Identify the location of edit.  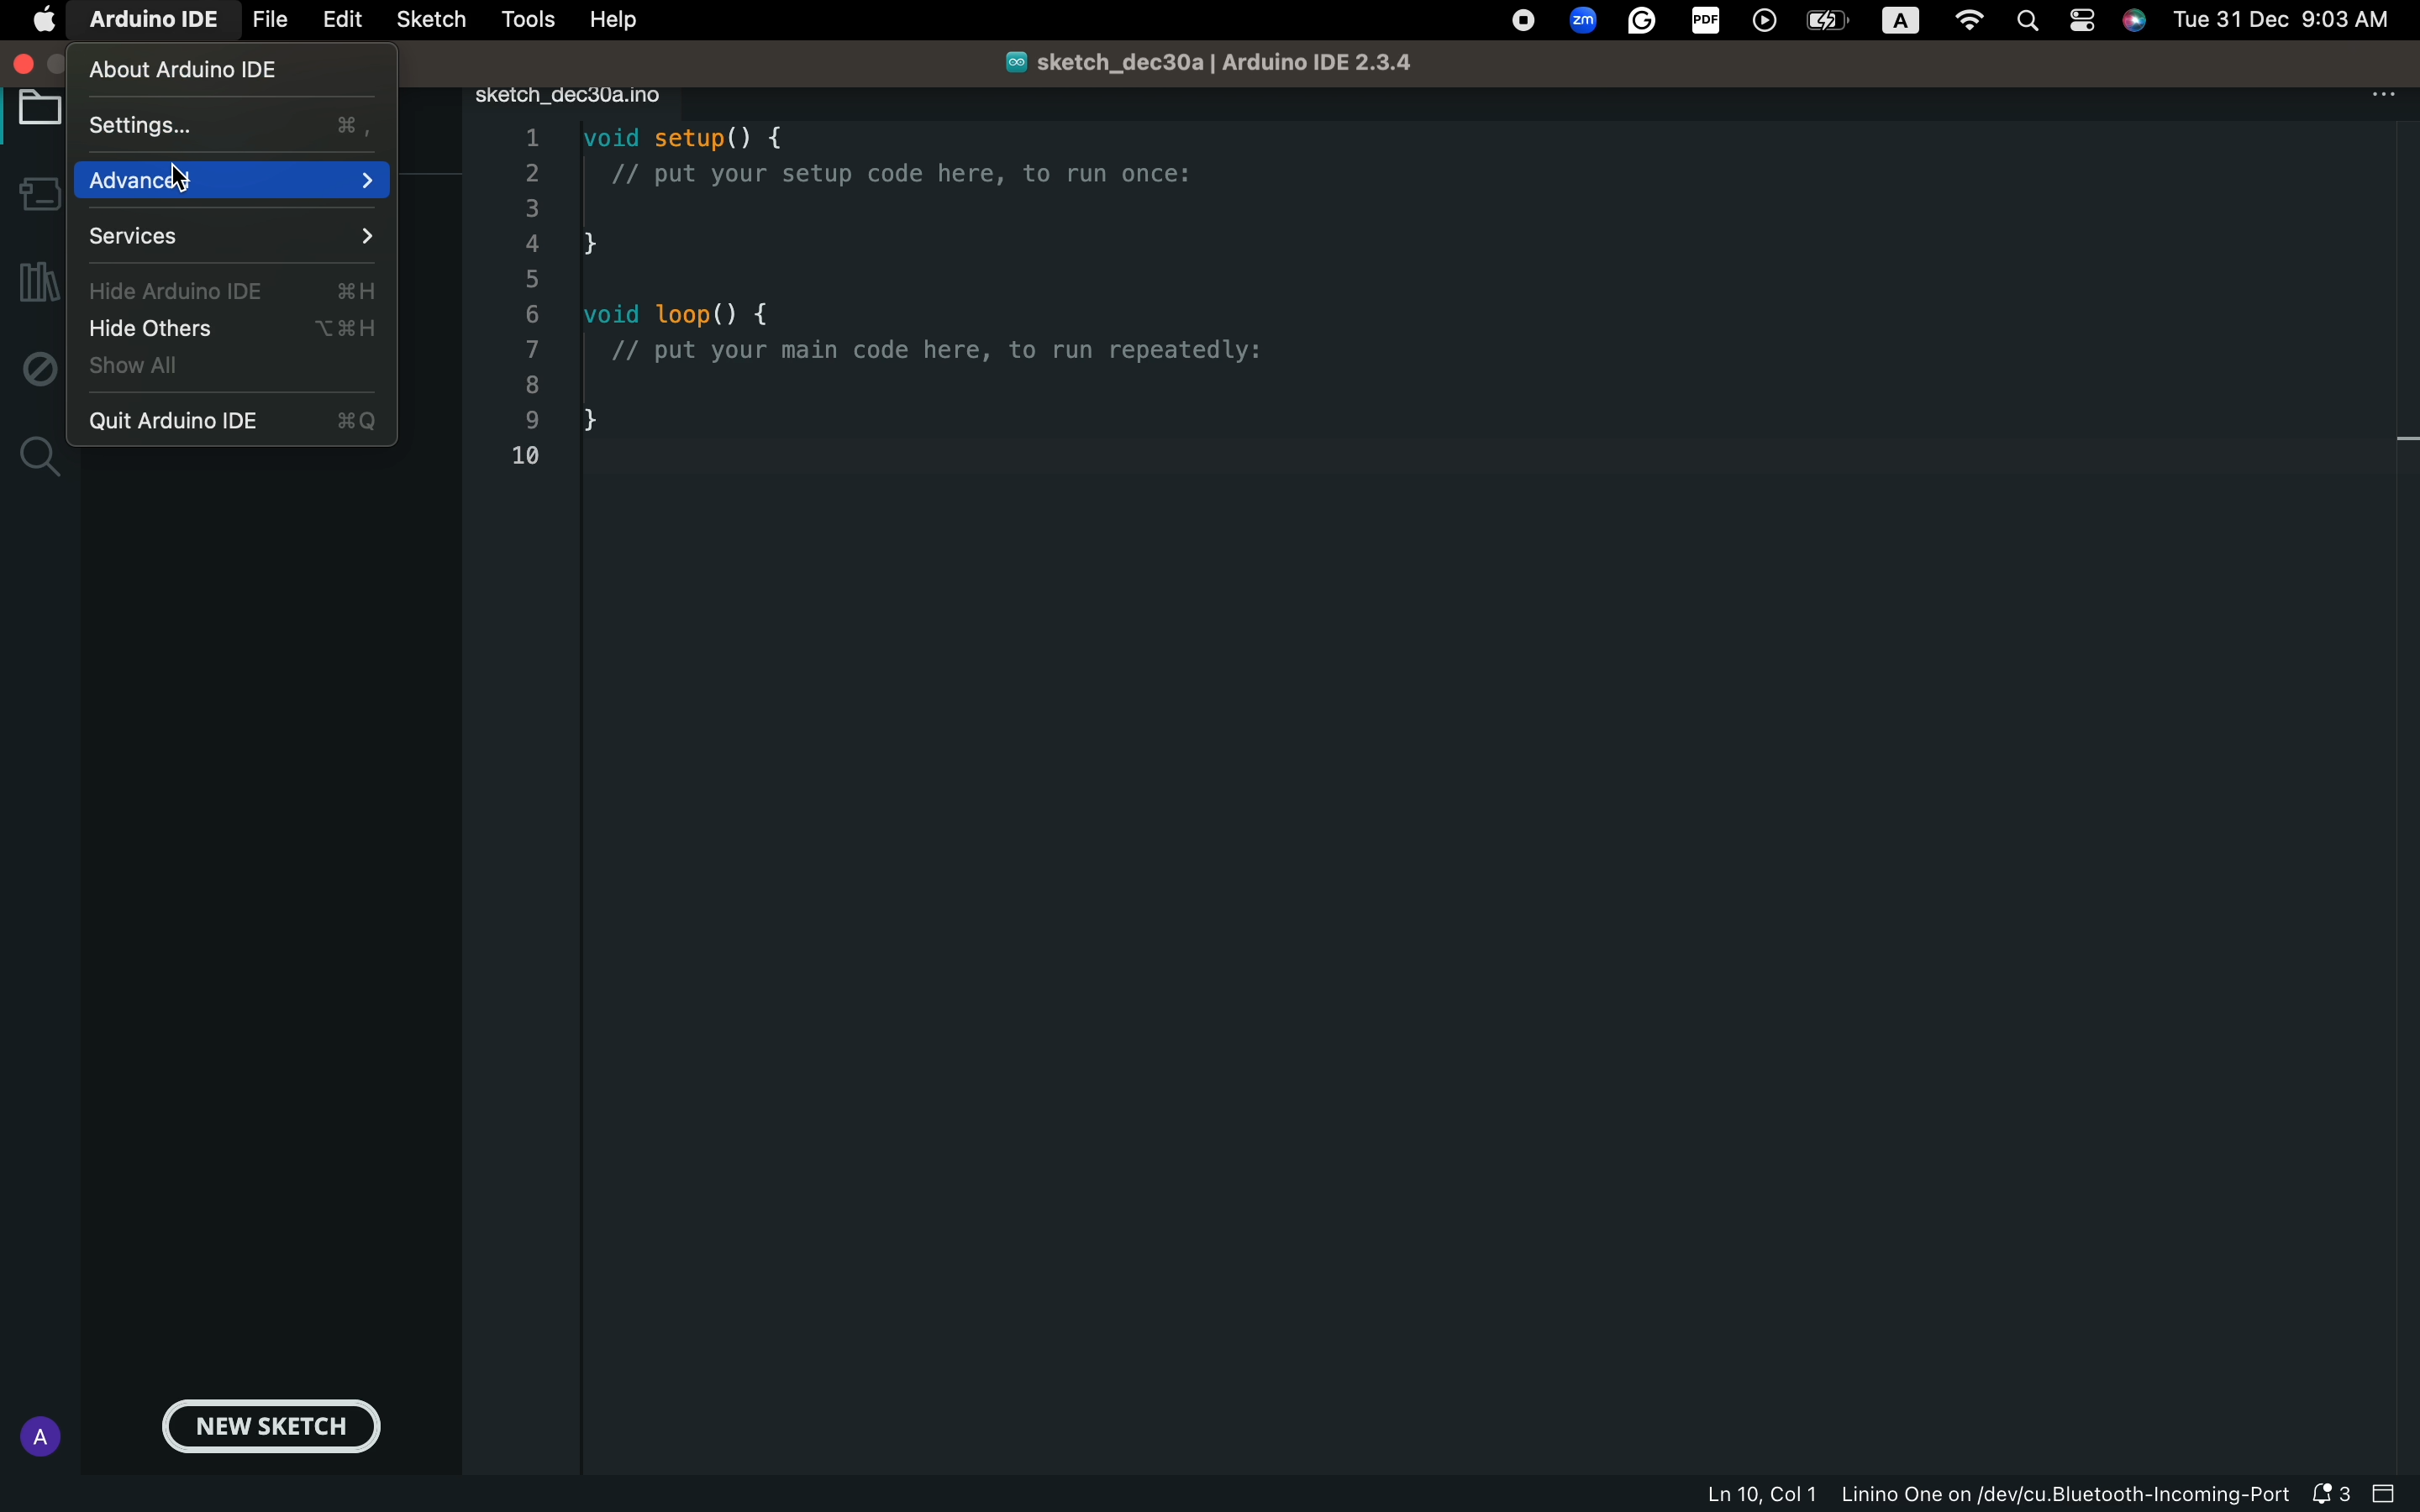
(339, 21).